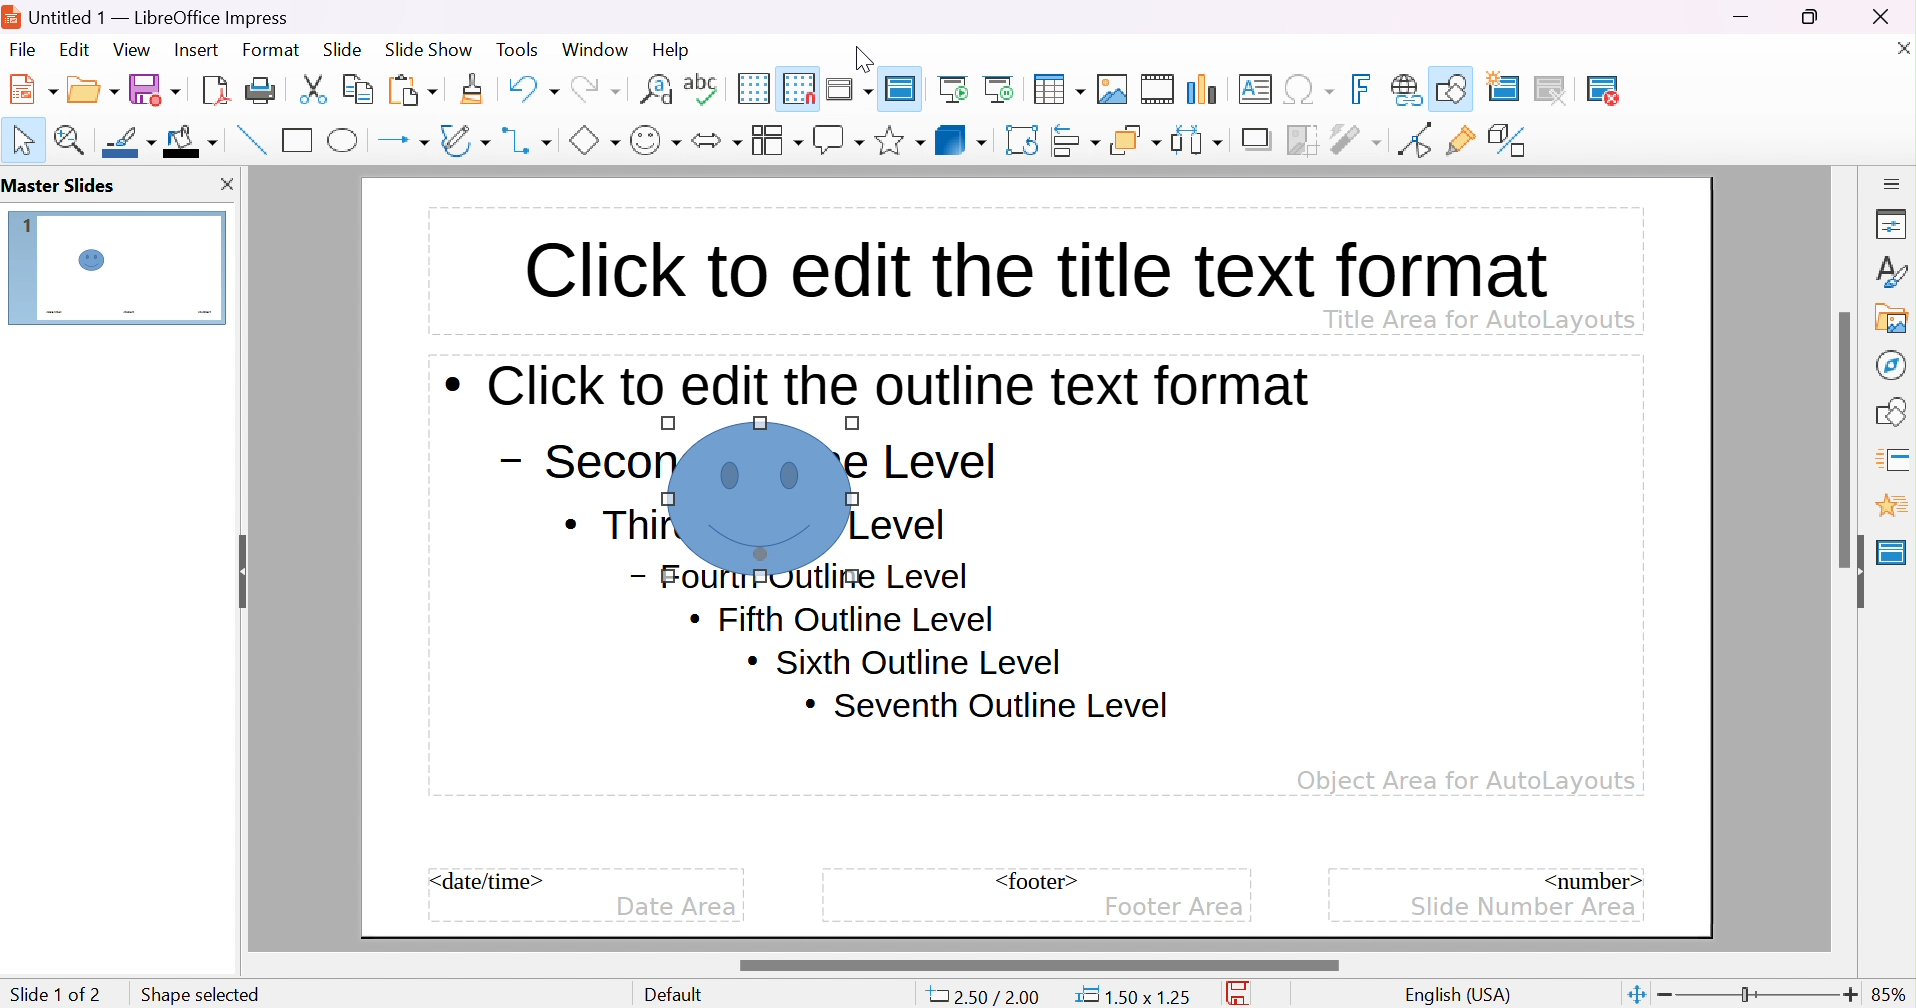  I want to click on 3D onjects, so click(961, 139).